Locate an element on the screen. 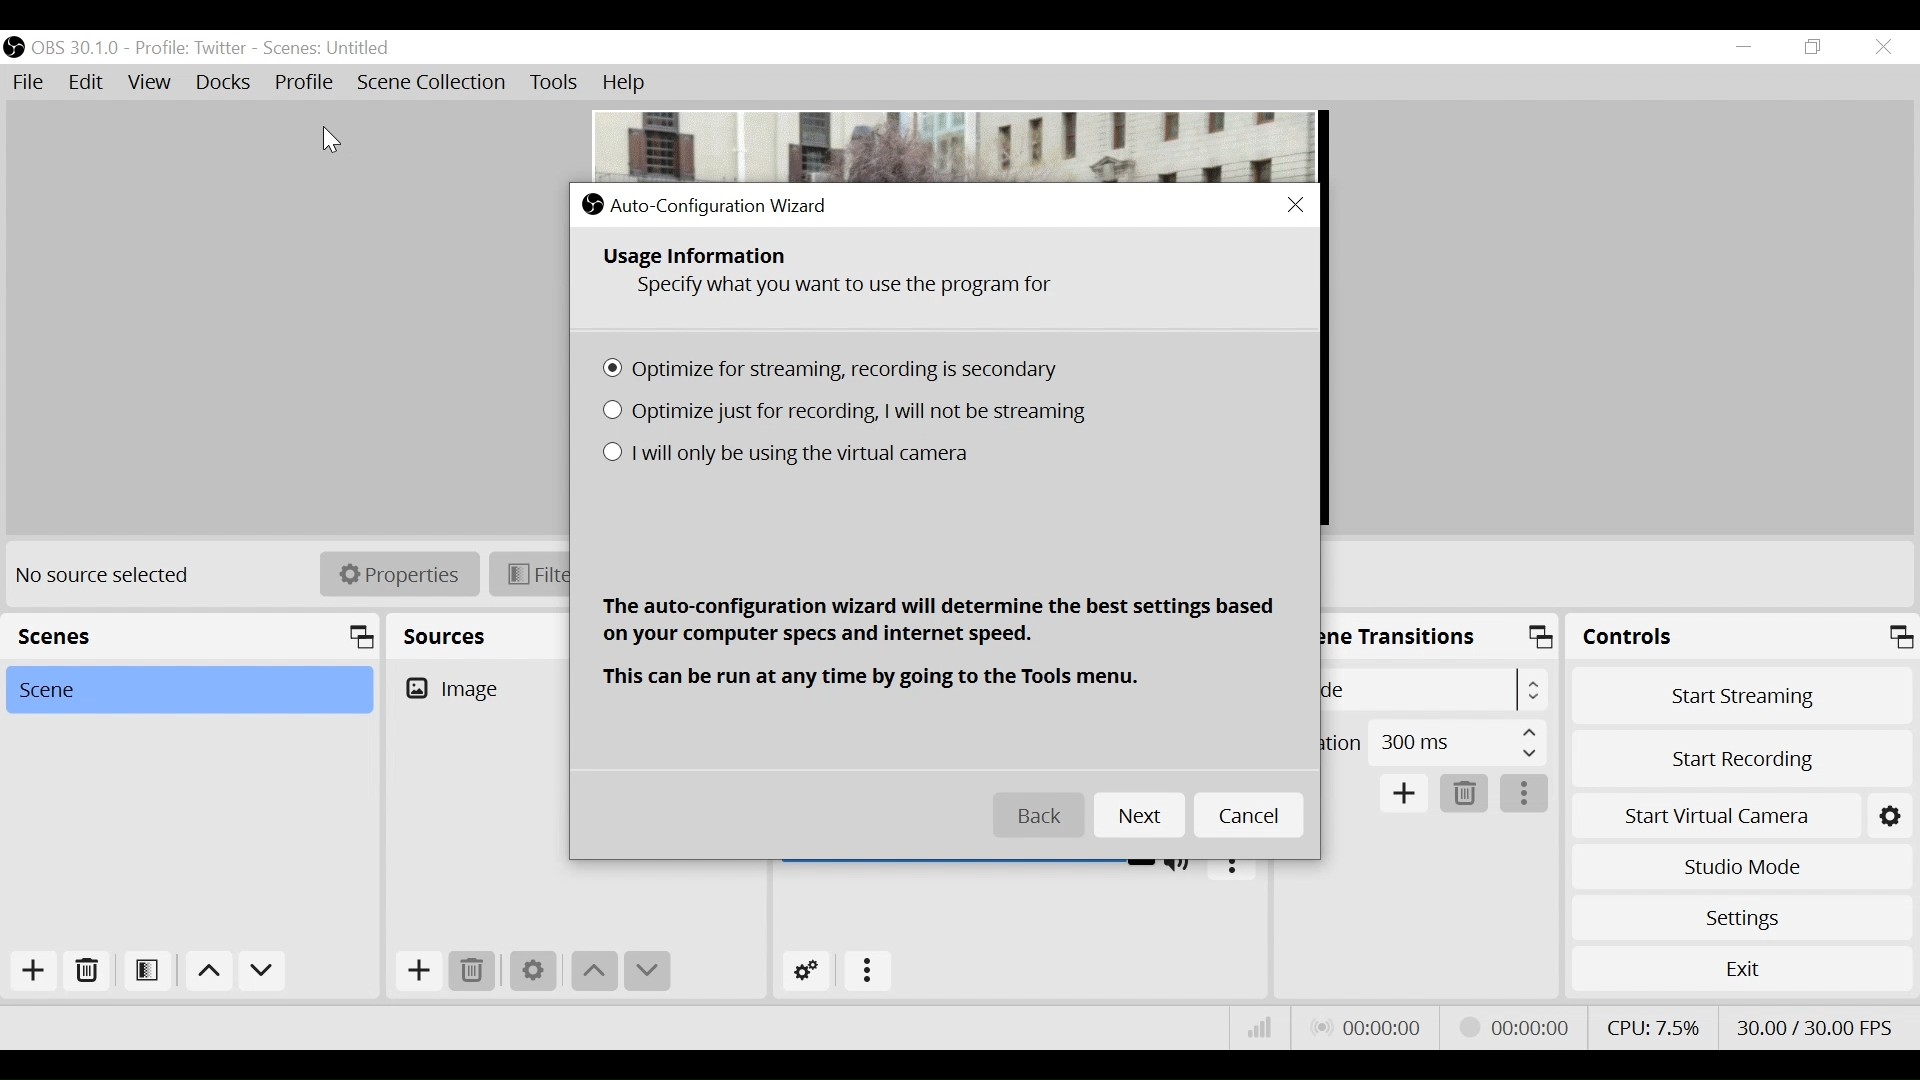  Restore is located at coordinates (1810, 47).